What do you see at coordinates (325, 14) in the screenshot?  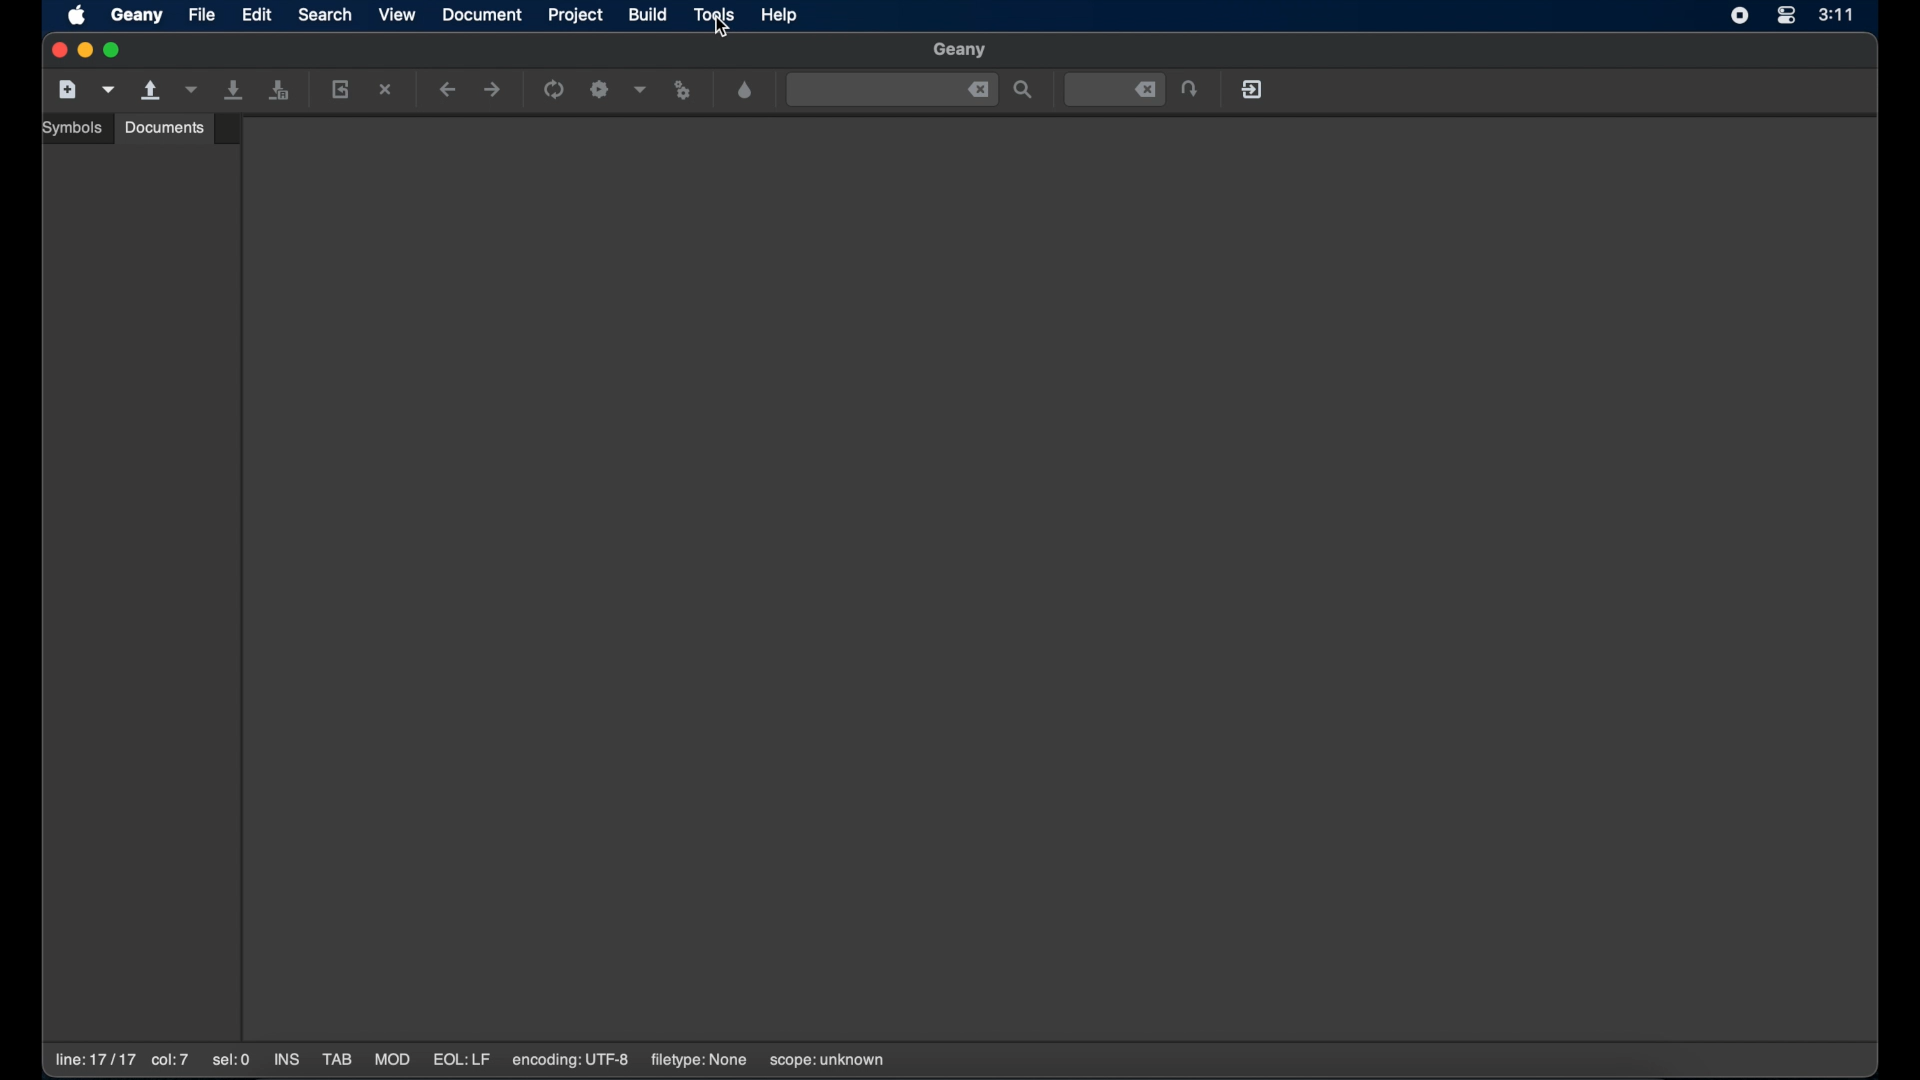 I see `search` at bounding box center [325, 14].